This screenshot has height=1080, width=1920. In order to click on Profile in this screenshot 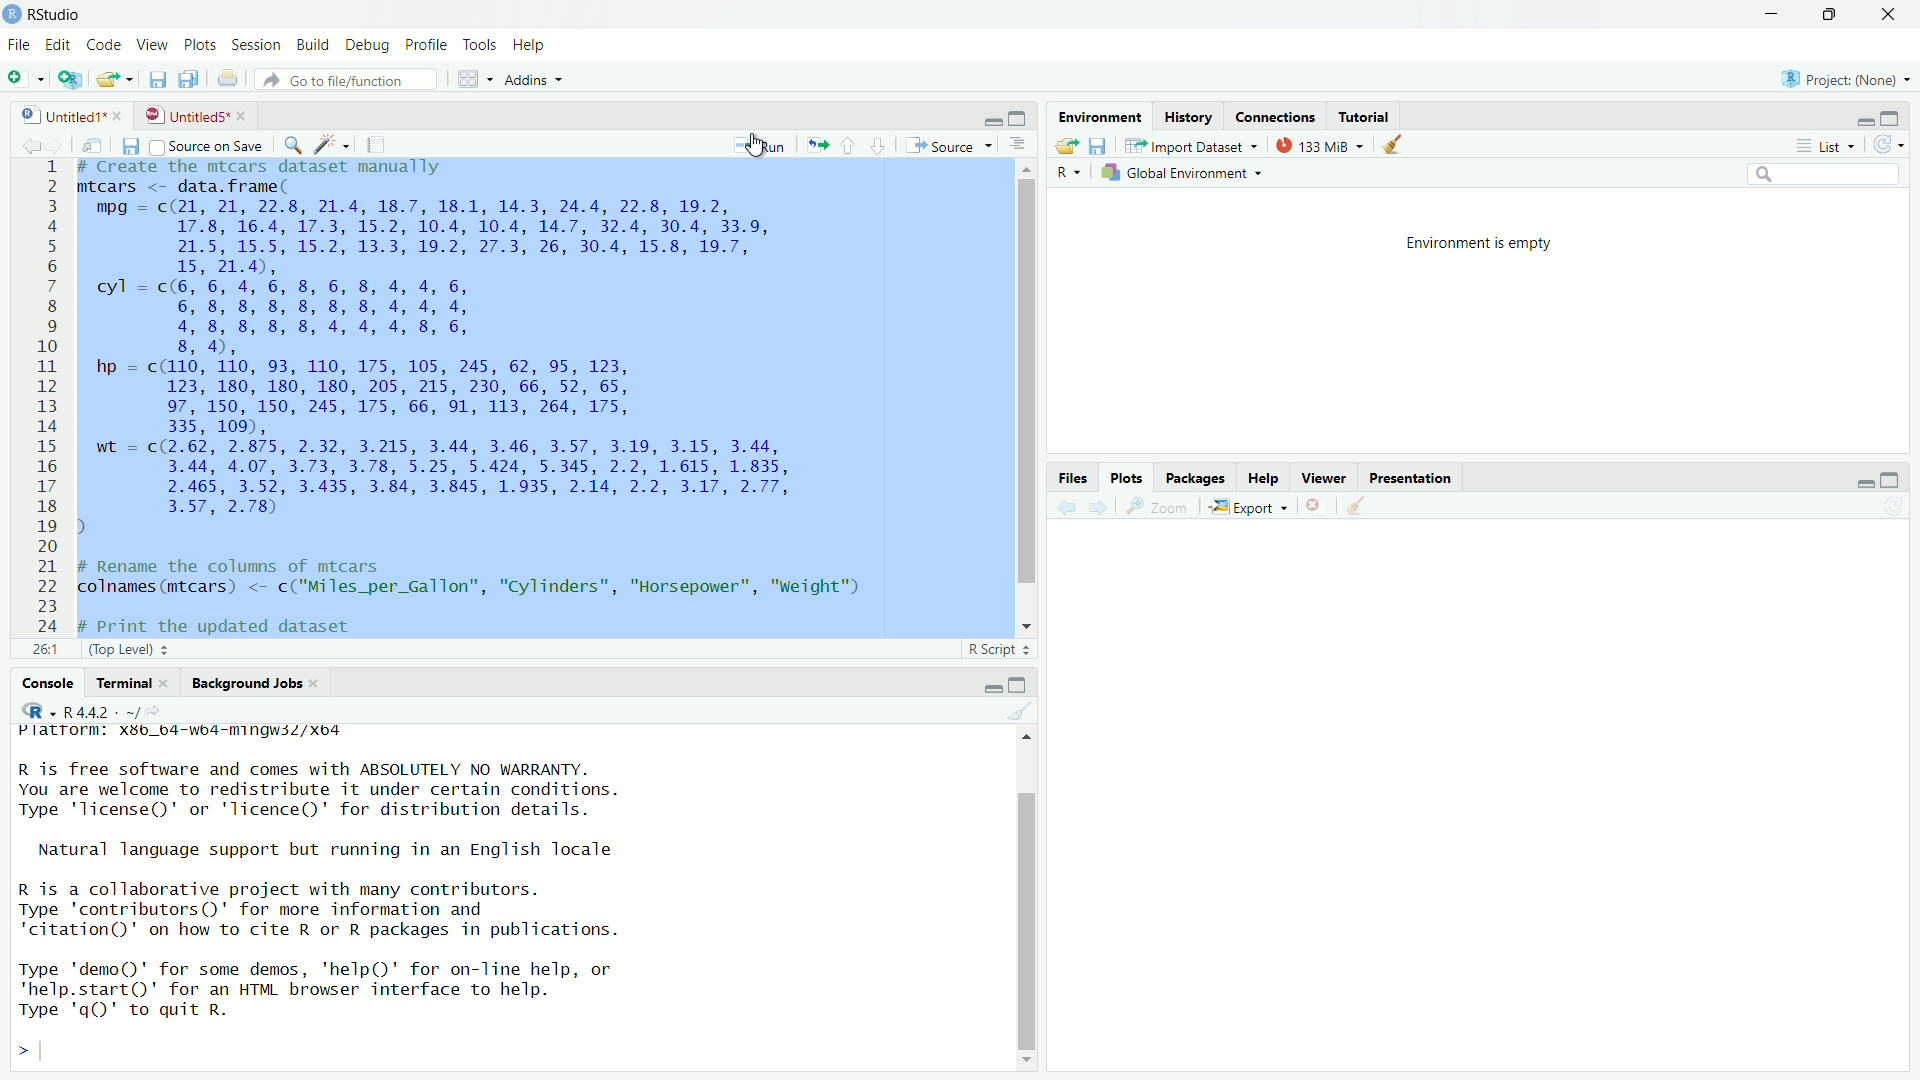, I will do `click(430, 46)`.